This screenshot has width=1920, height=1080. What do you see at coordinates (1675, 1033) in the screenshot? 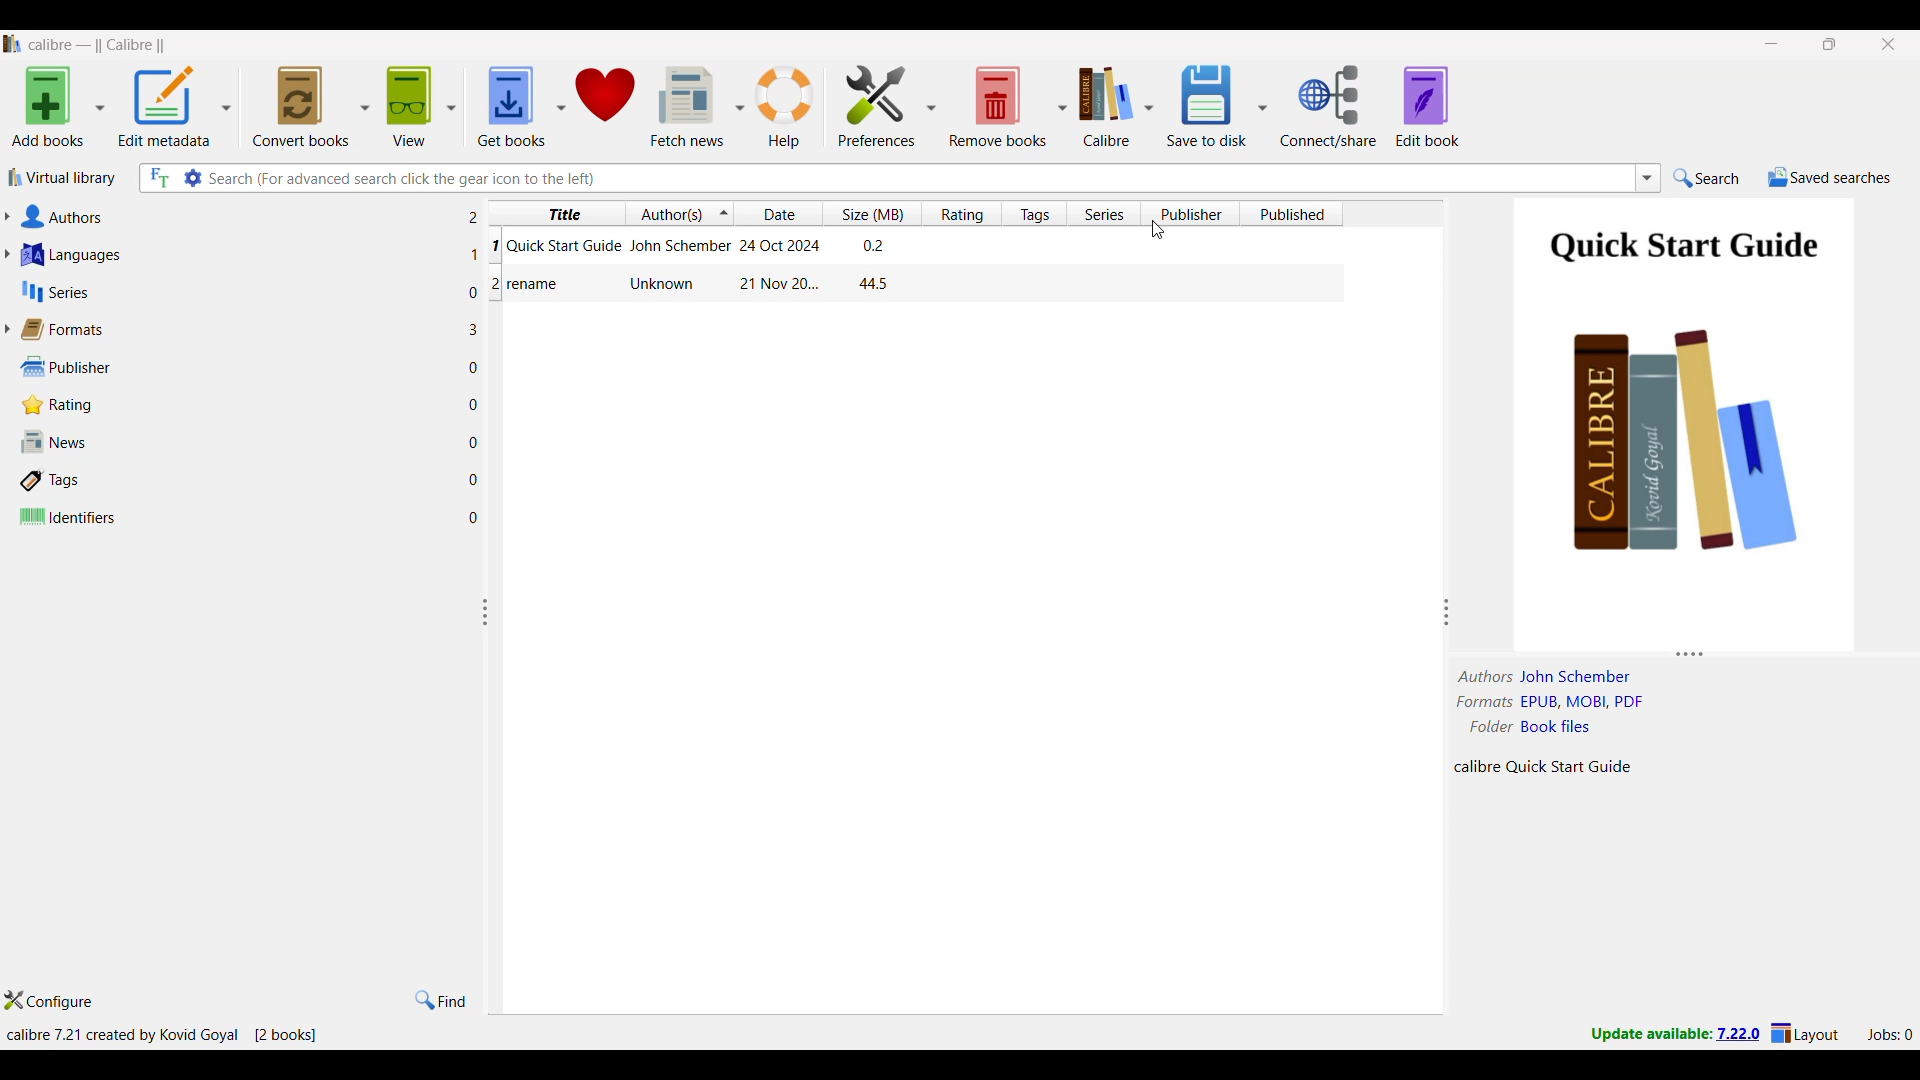
I see `New version update notifcation` at bounding box center [1675, 1033].